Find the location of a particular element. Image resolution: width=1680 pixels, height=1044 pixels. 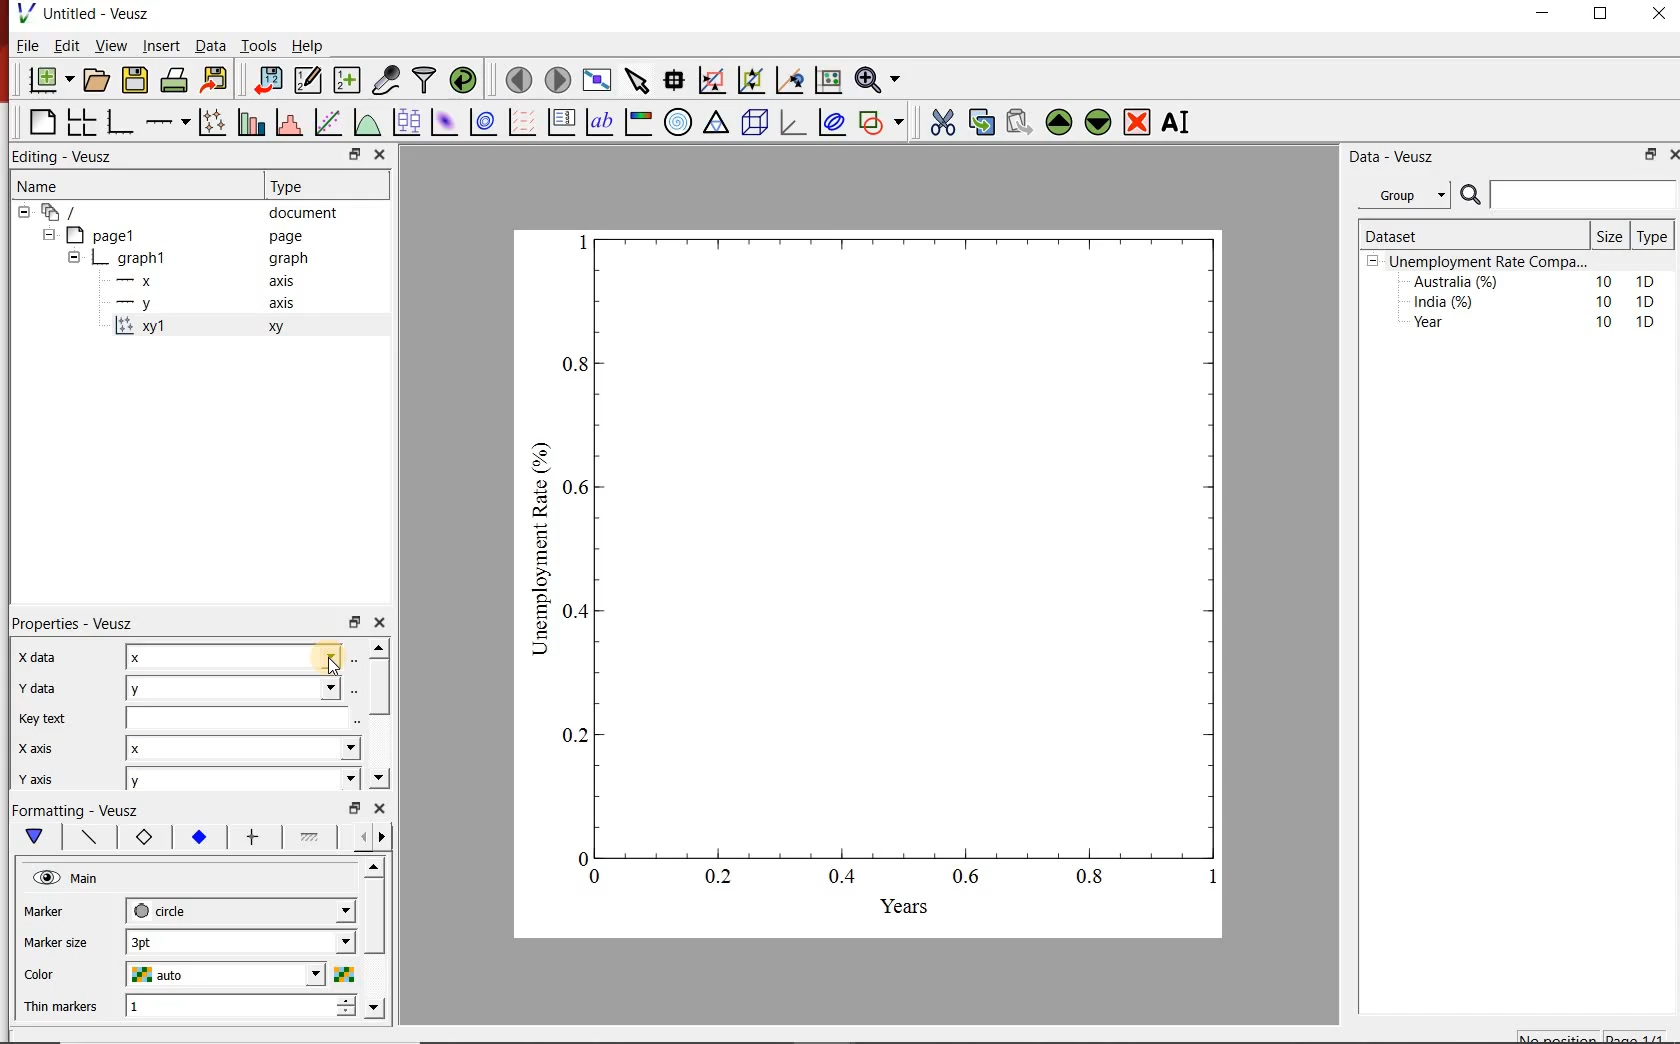

rename the widgets is located at coordinates (1180, 122).